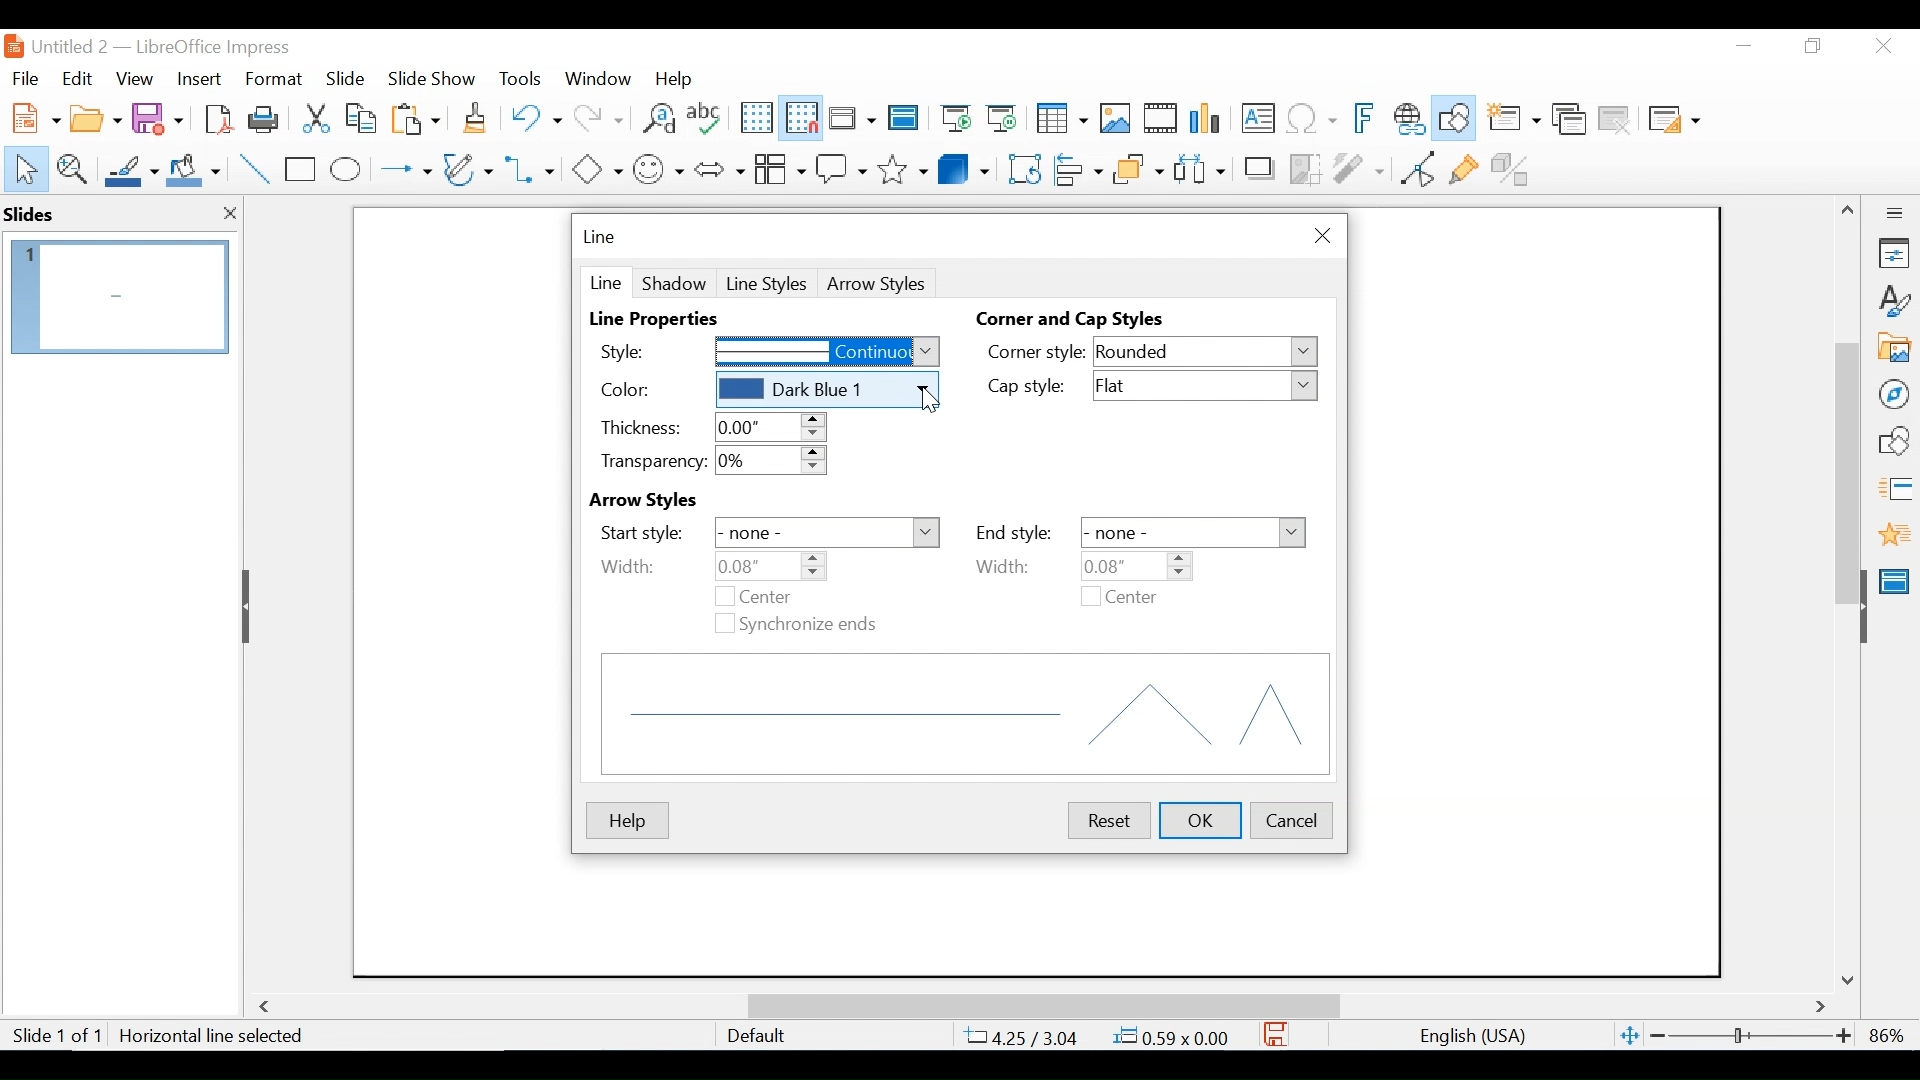 This screenshot has width=1920, height=1080. I want to click on Toggle Extrusion, so click(1515, 167).